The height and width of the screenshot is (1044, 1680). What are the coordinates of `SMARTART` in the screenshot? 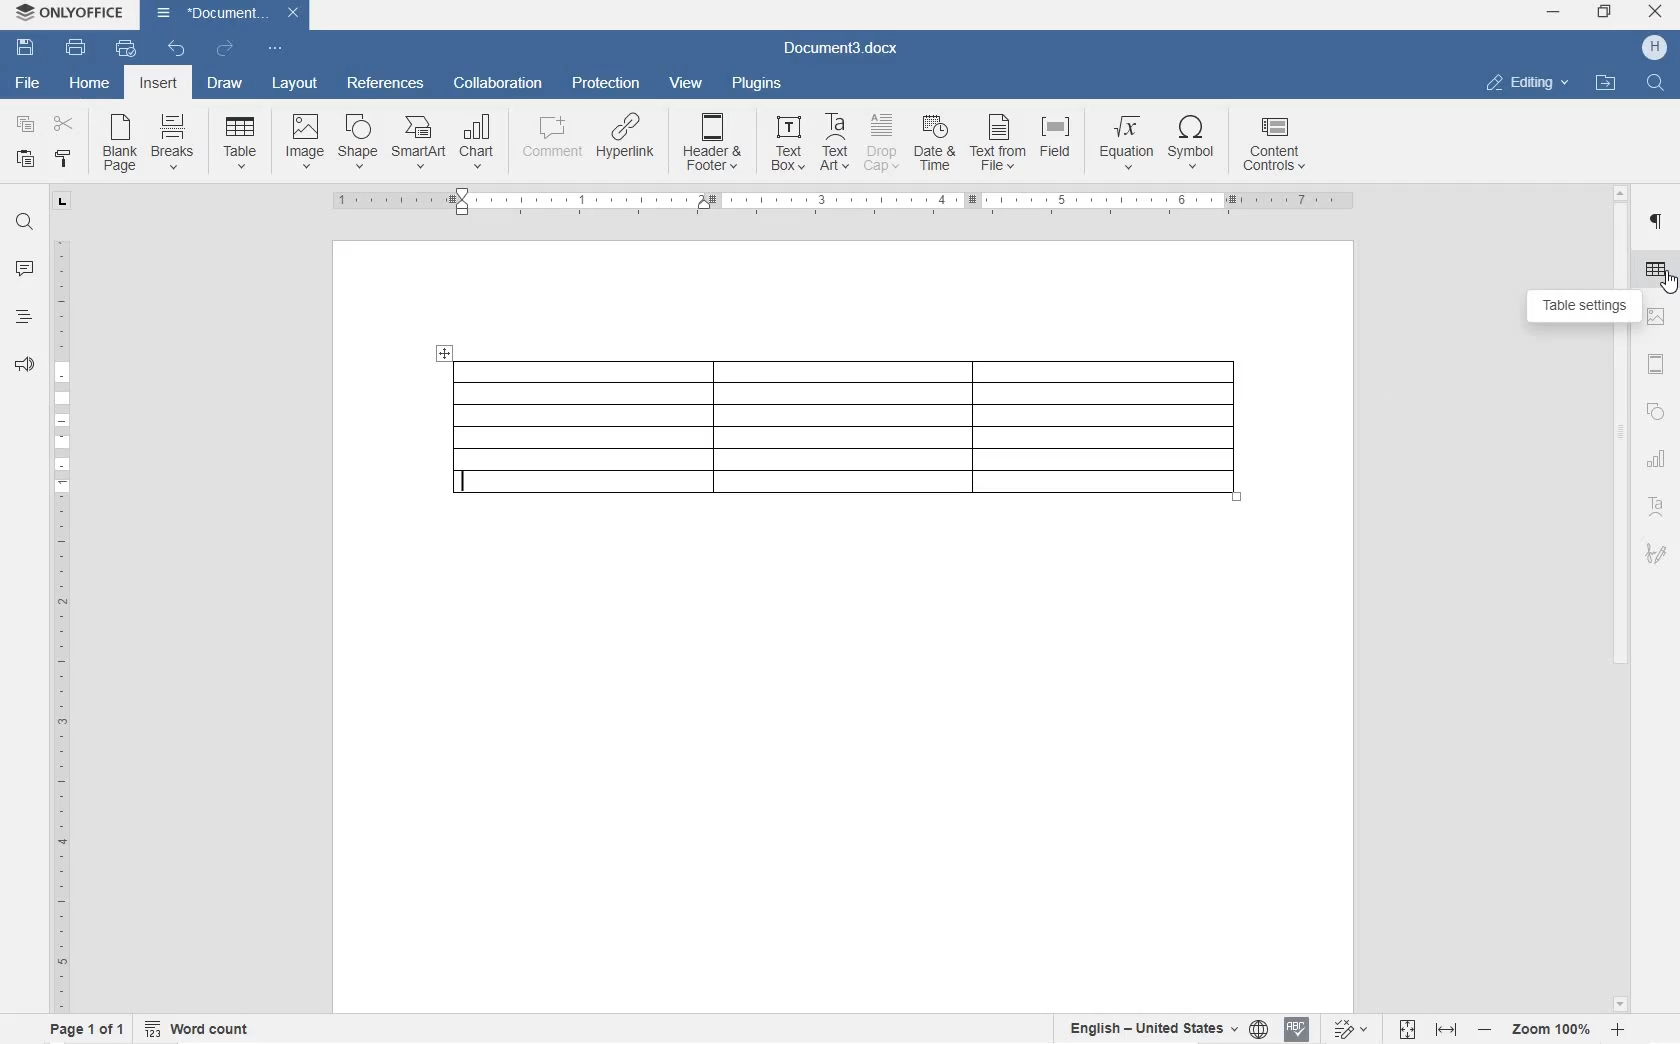 It's located at (419, 143).